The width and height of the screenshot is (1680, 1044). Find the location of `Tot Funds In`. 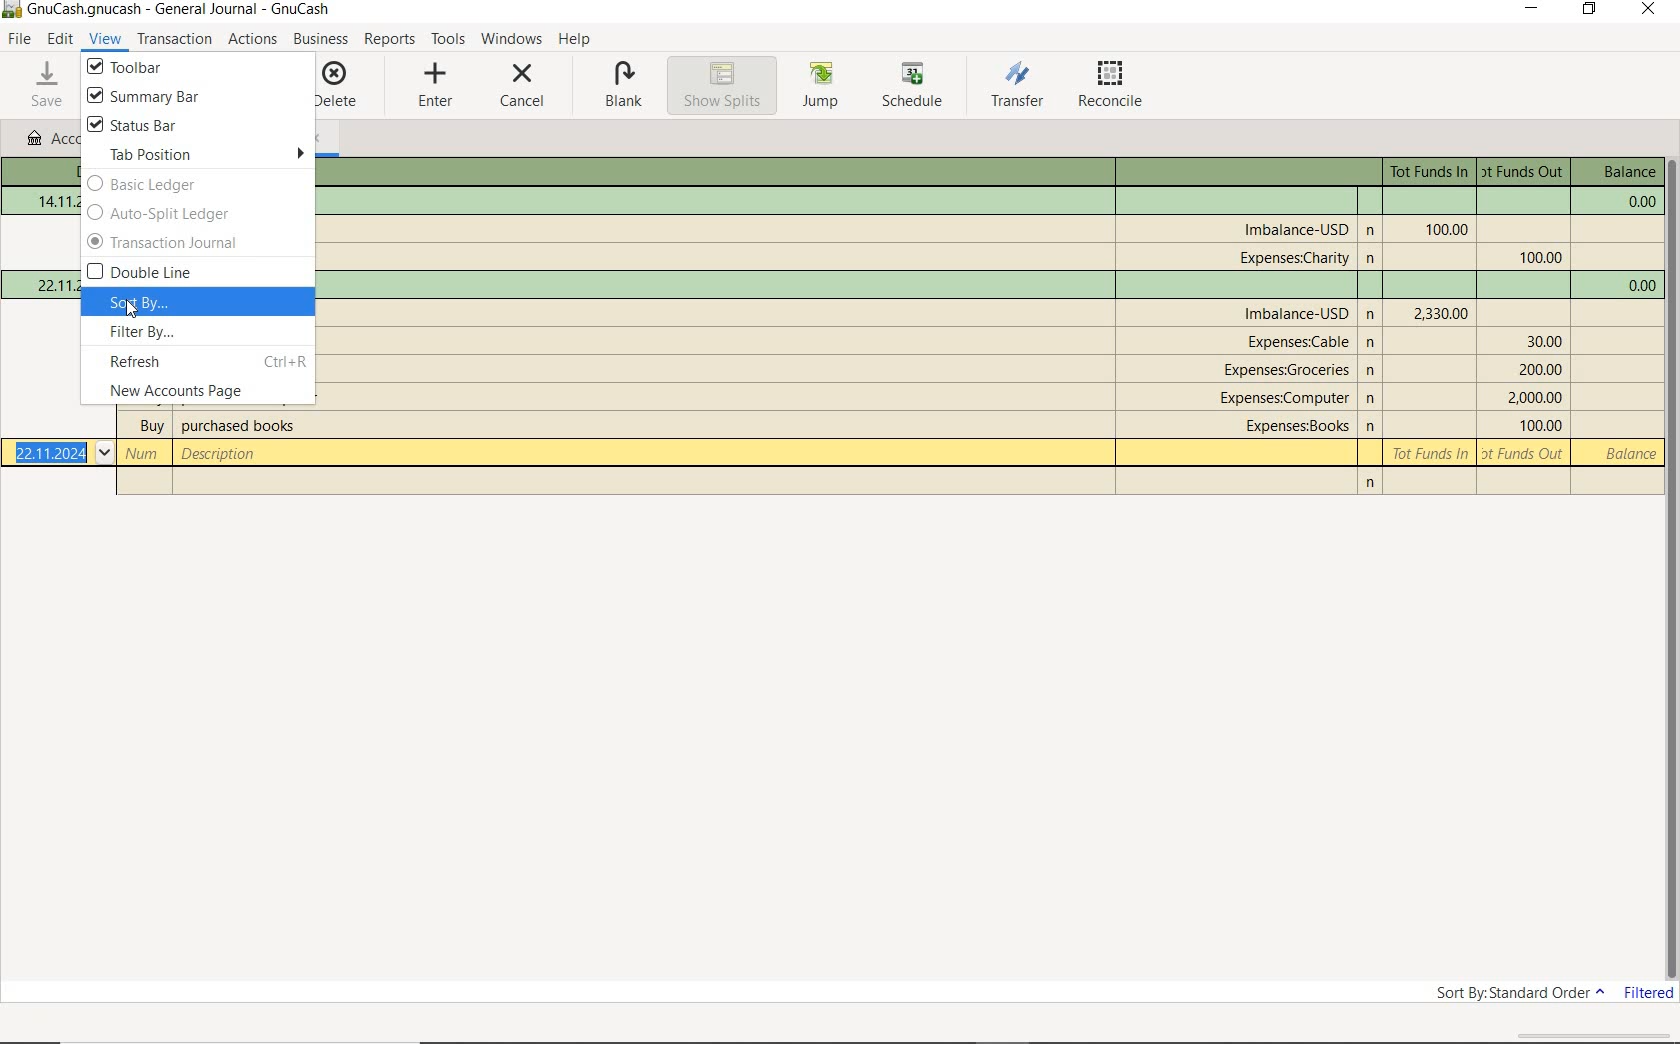

Tot Funds In is located at coordinates (1431, 172).